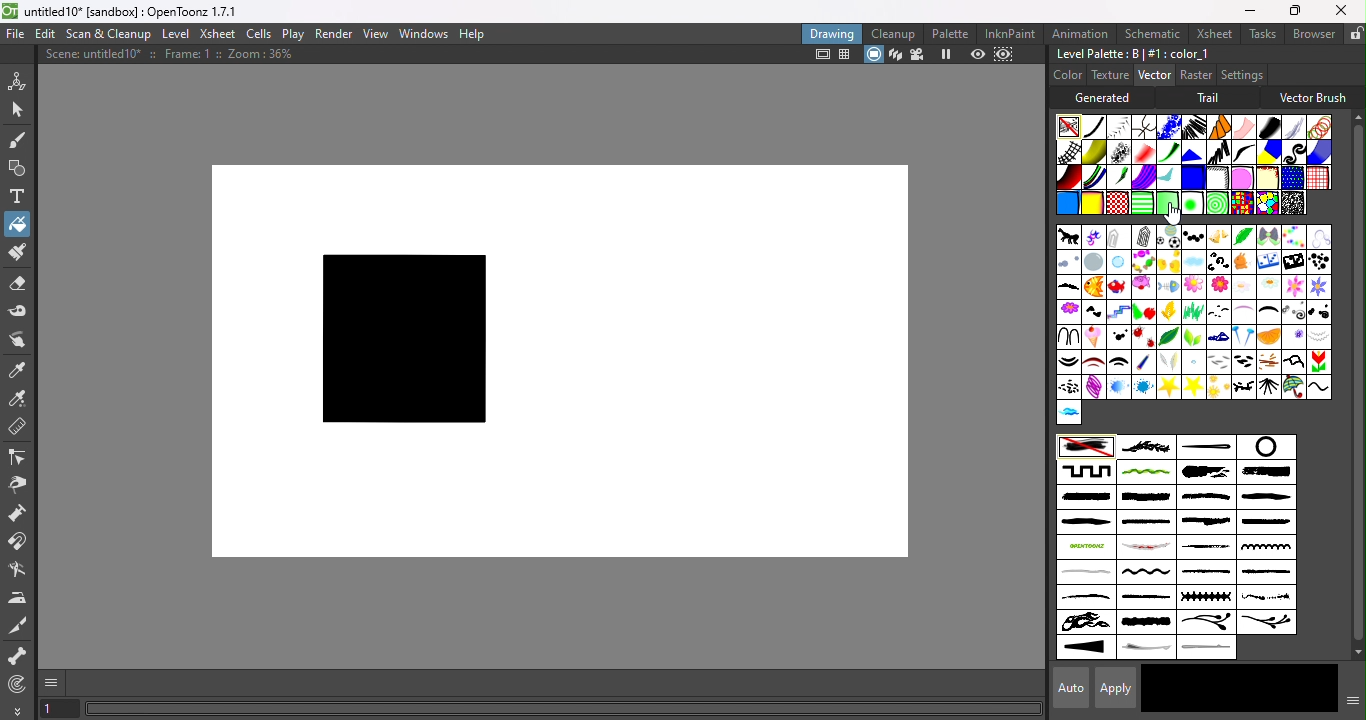 The image size is (1366, 720). I want to click on sunflower, so click(1219, 387).